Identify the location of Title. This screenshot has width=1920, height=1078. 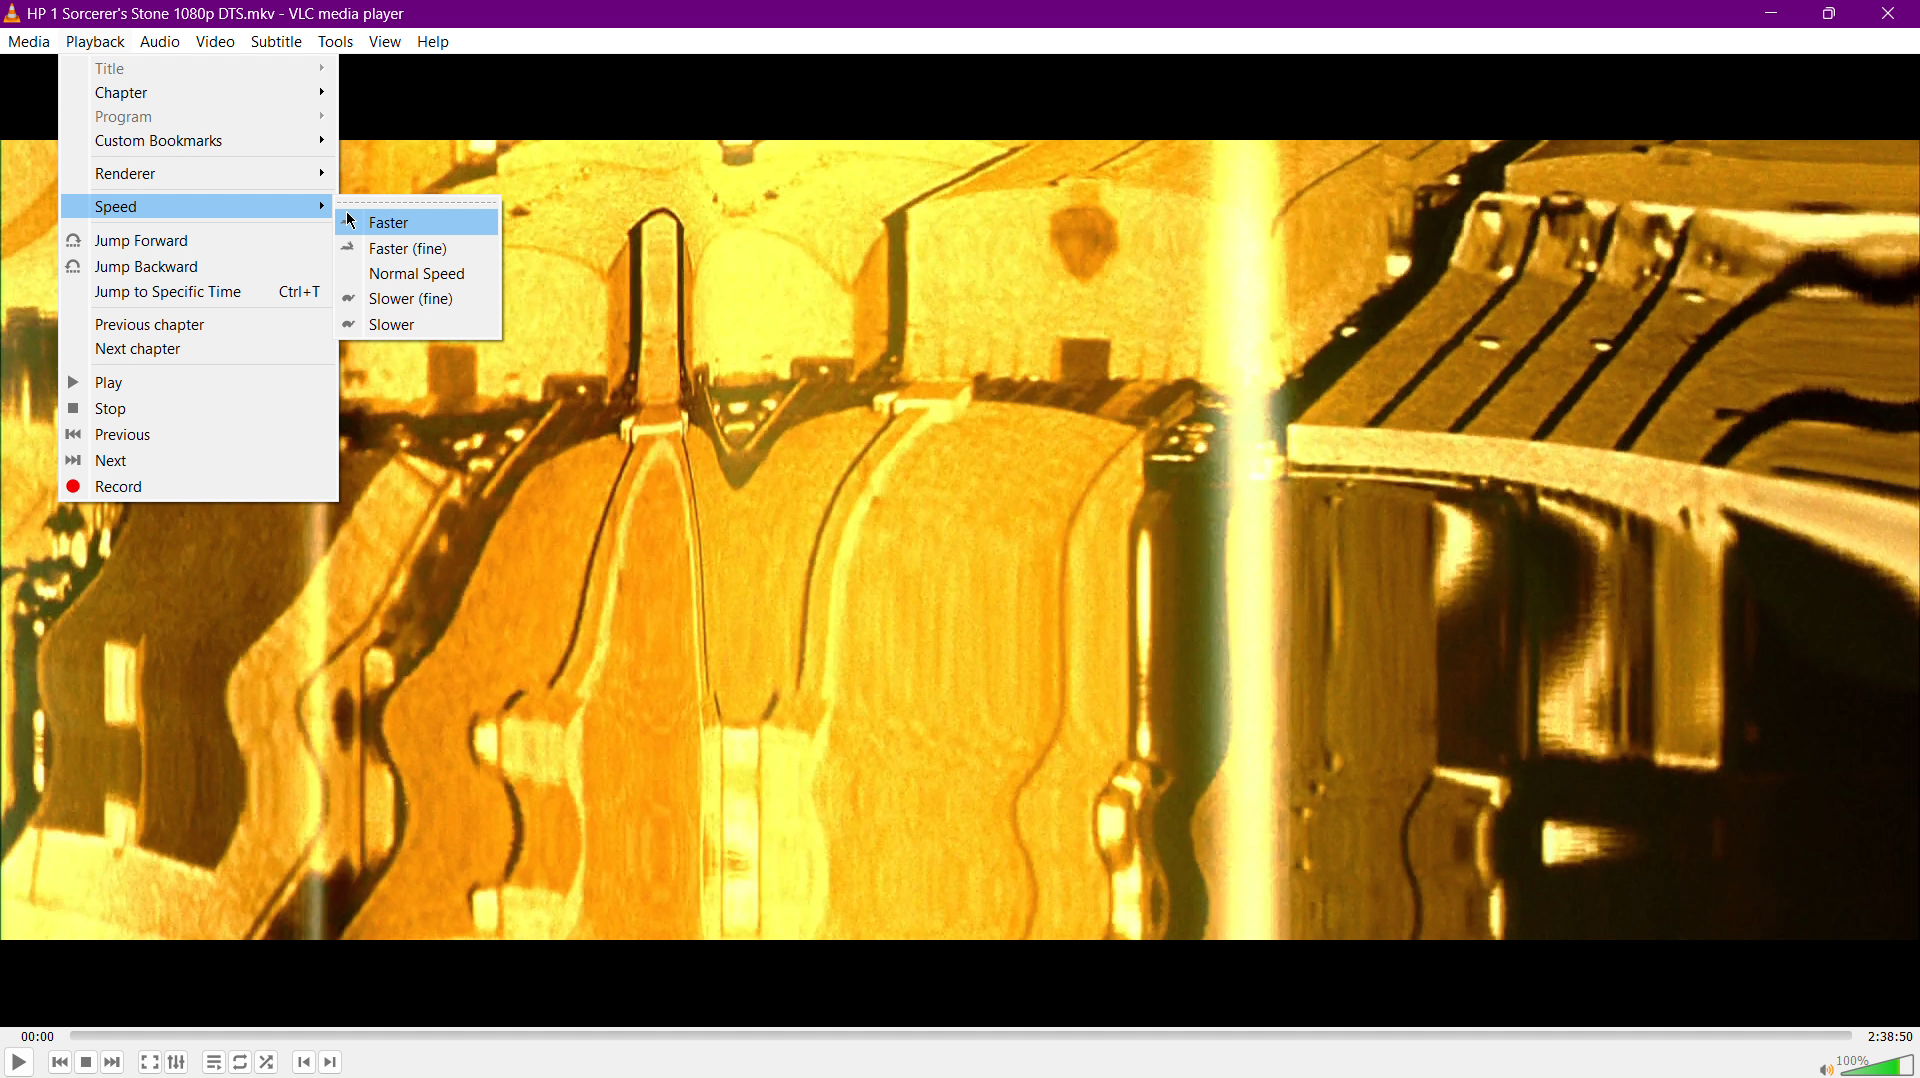
(199, 66).